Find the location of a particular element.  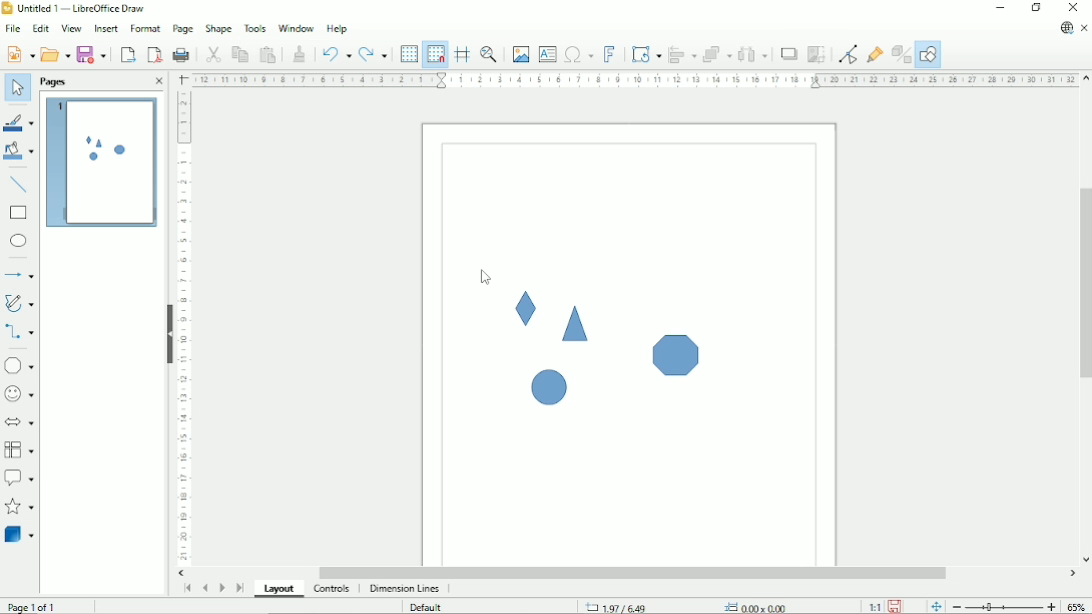

Insert is located at coordinates (105, 29).